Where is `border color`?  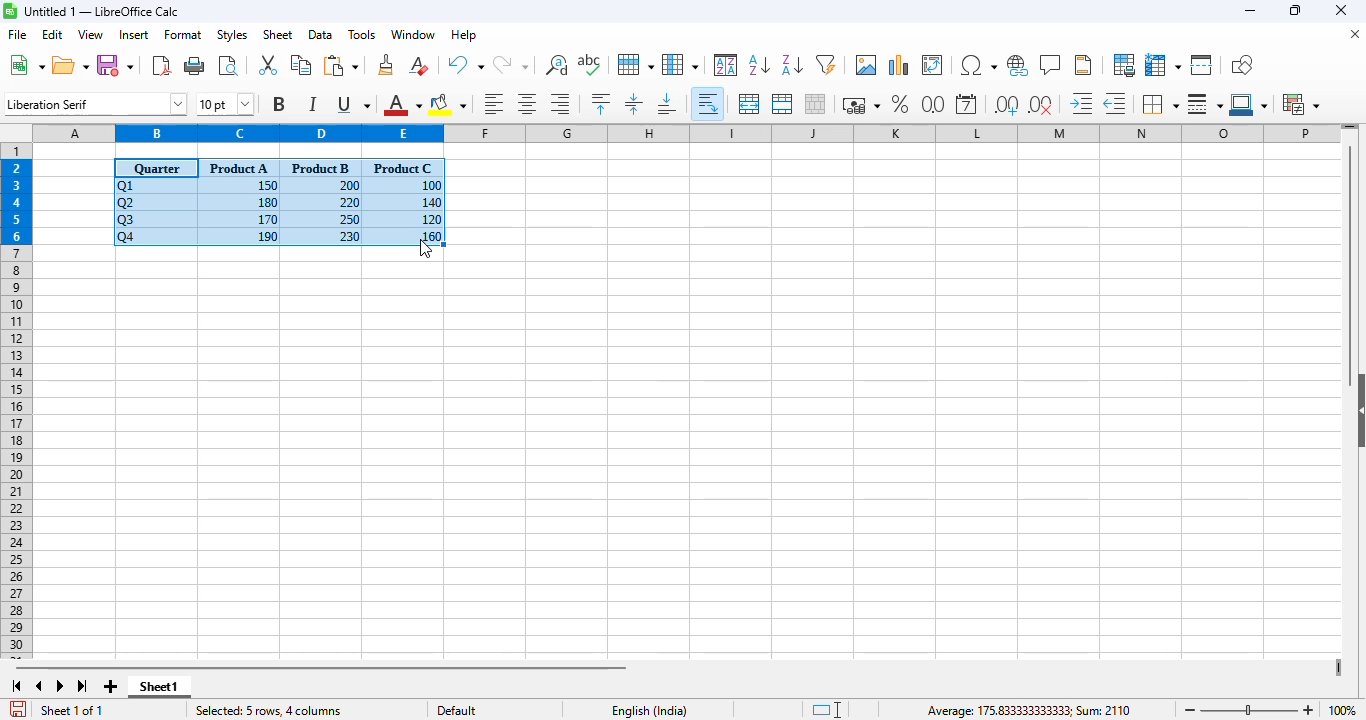
border color is located at coordinates (1251, 104).